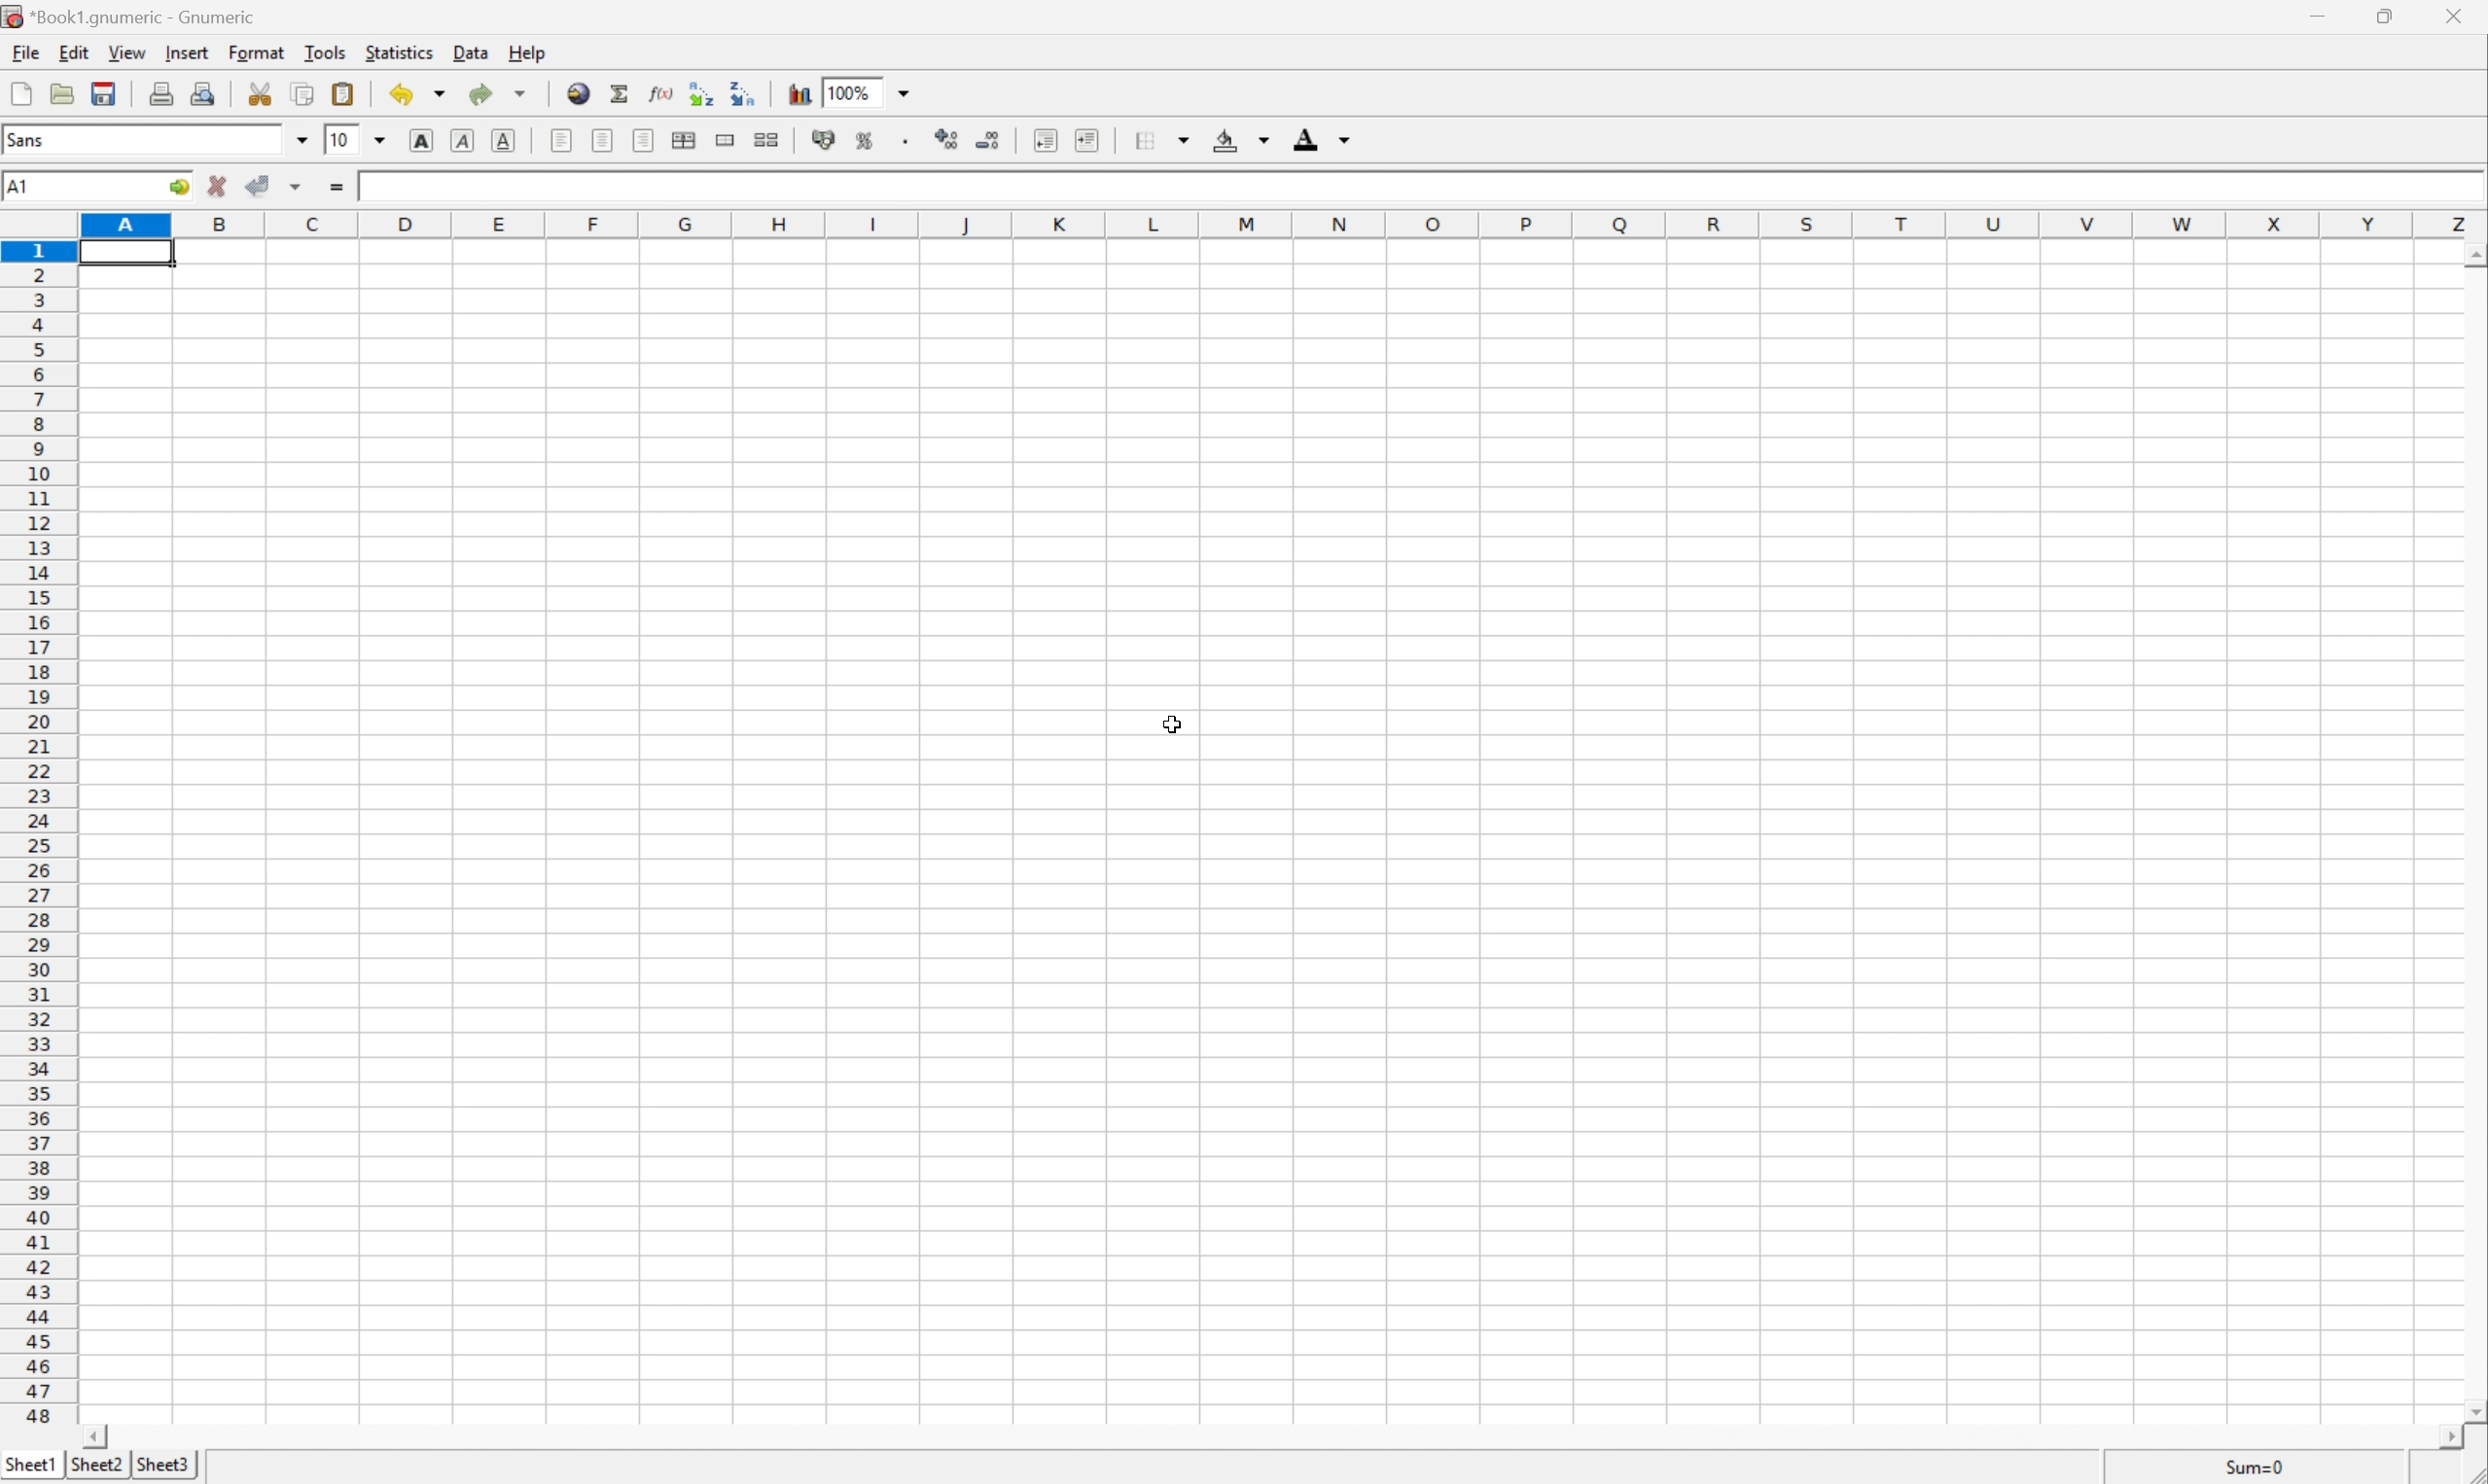 The height and width of the screenshot is (1484, 2488). Describe the element at coordinates (2322, 14) in the screenshot. I see `Minimize` at that location.